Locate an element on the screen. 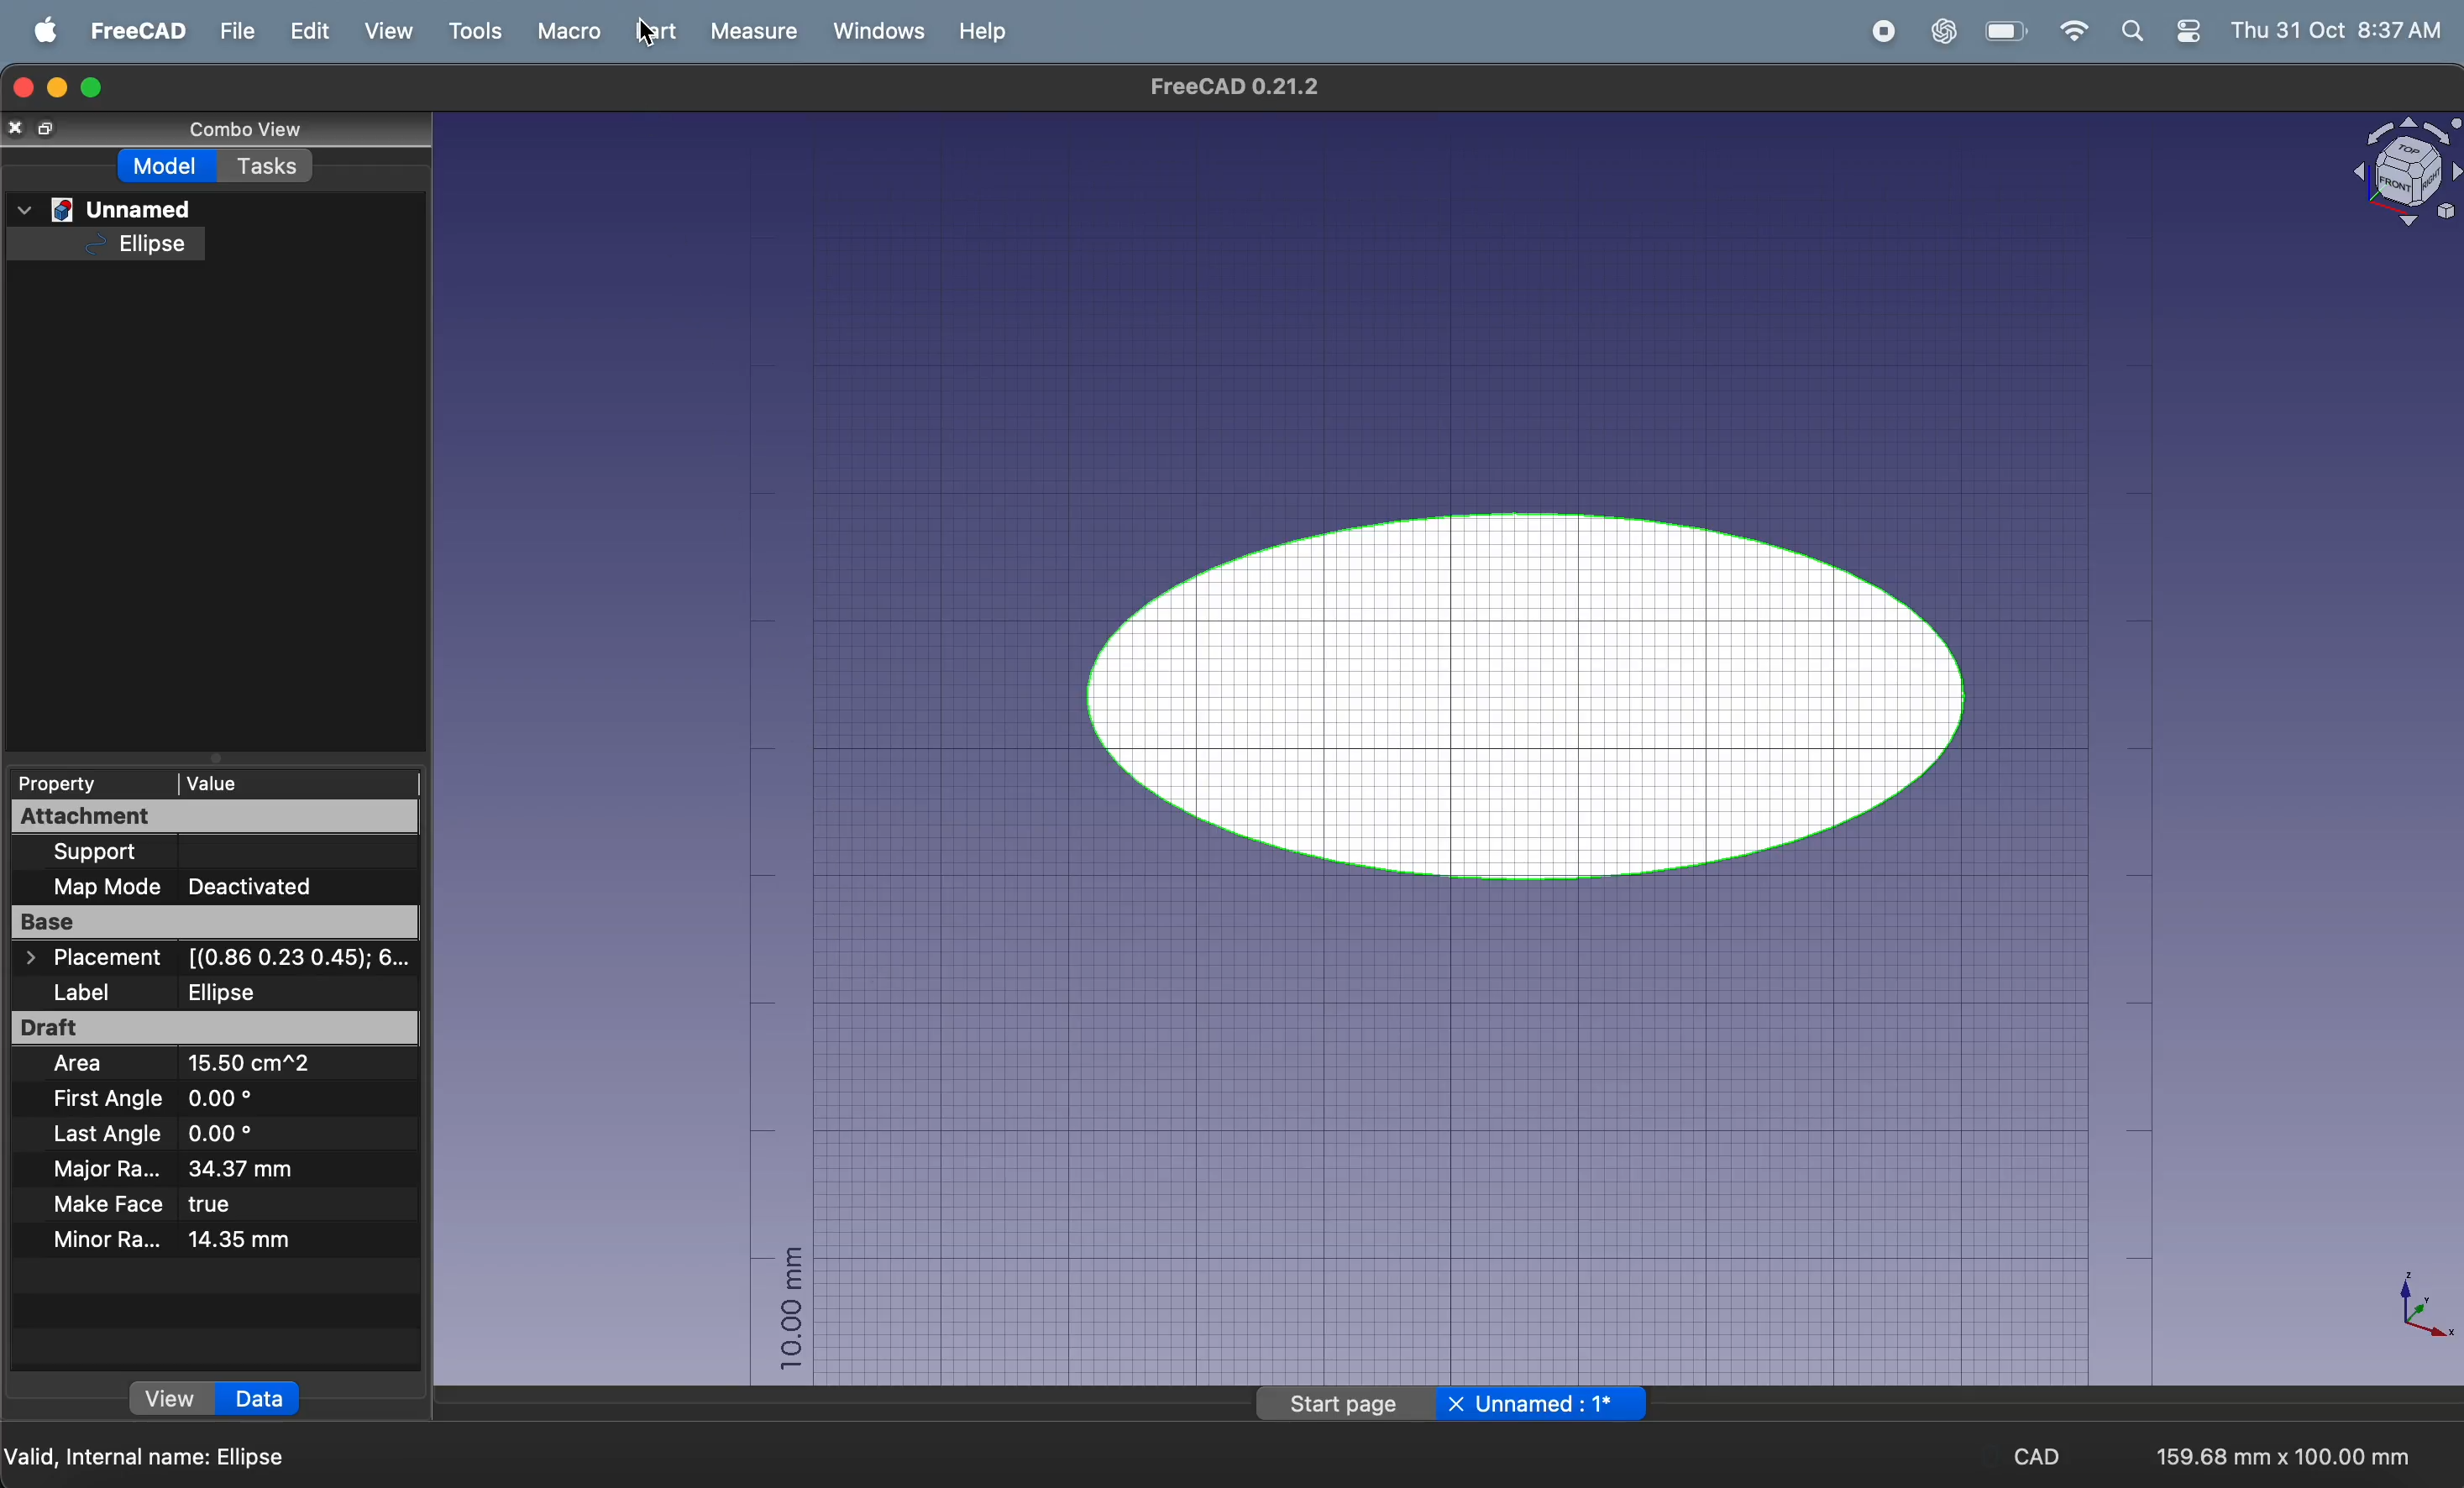  part is located at coordinates (650, 32).